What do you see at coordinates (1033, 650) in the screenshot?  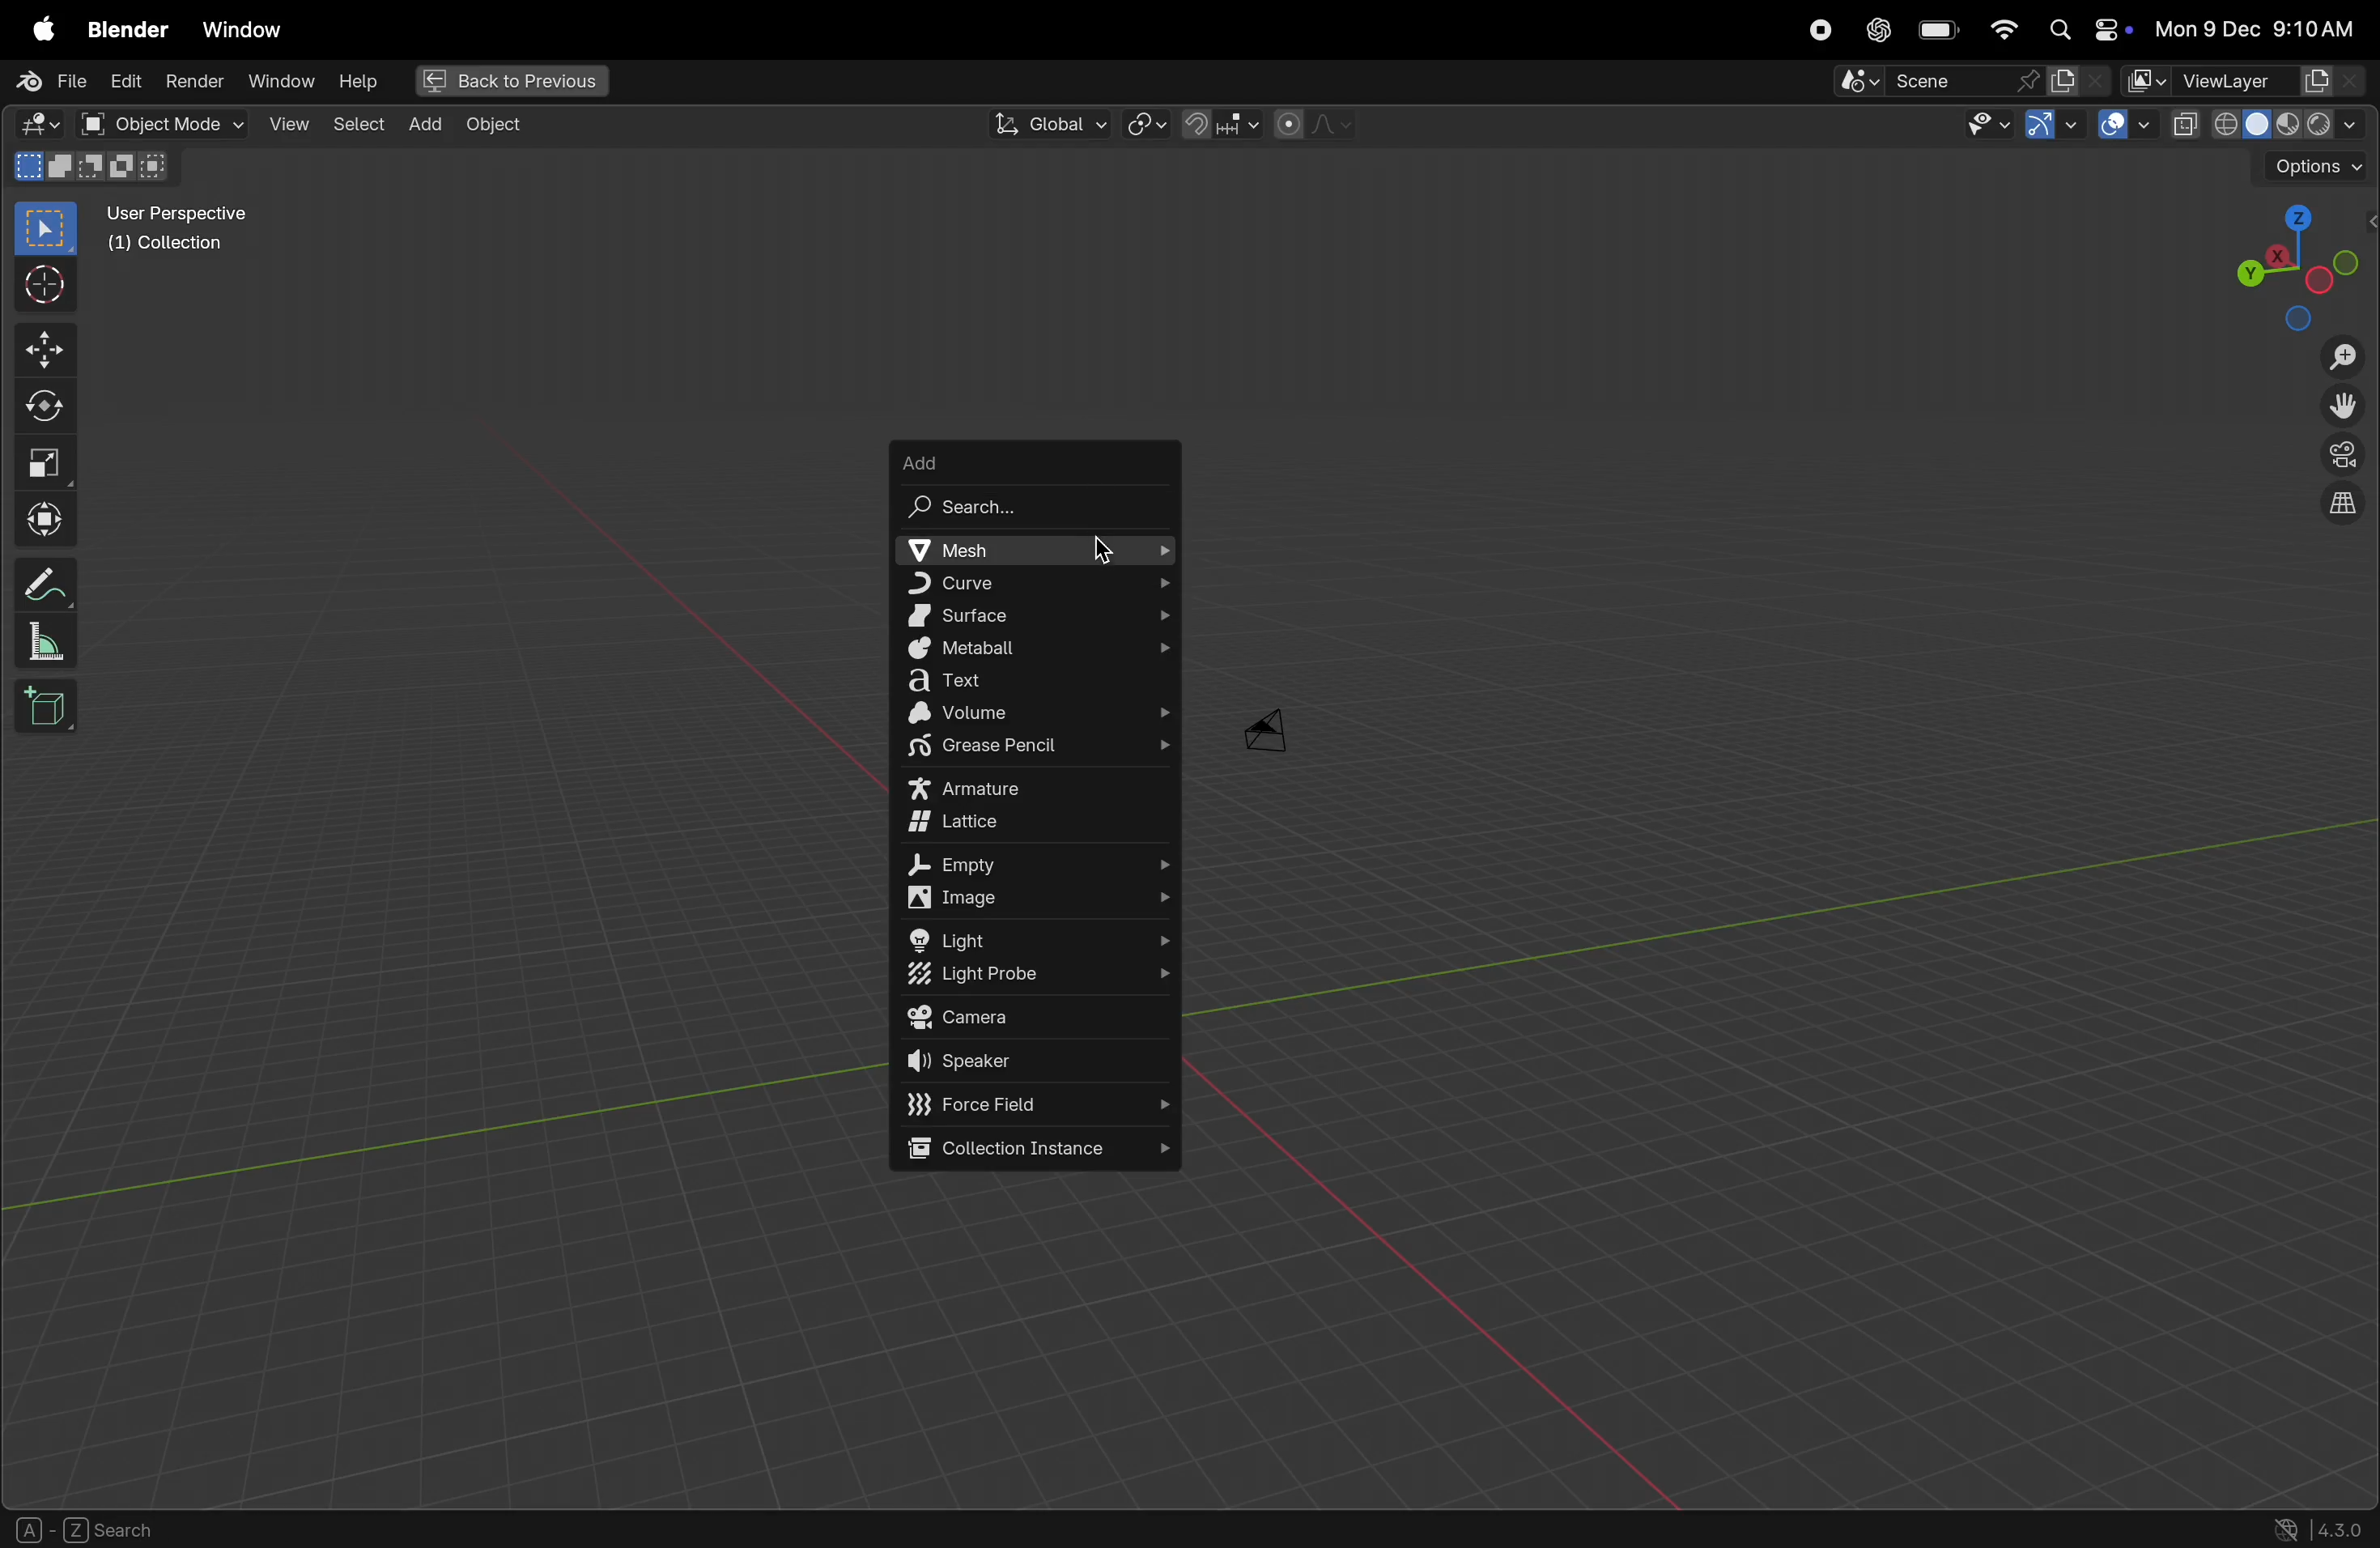 I see `meta ball` at bounding box center [1033, 650].